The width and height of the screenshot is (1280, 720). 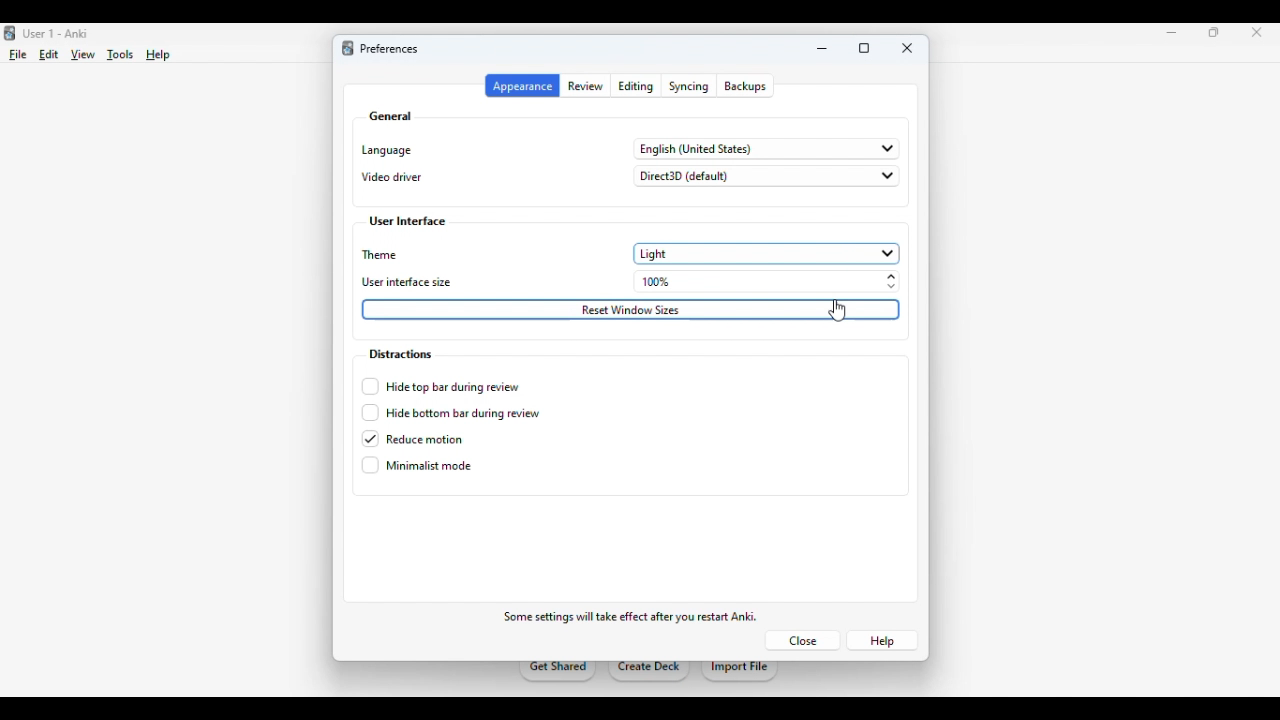 I want to click on maximize, so click(x=864, y=49).